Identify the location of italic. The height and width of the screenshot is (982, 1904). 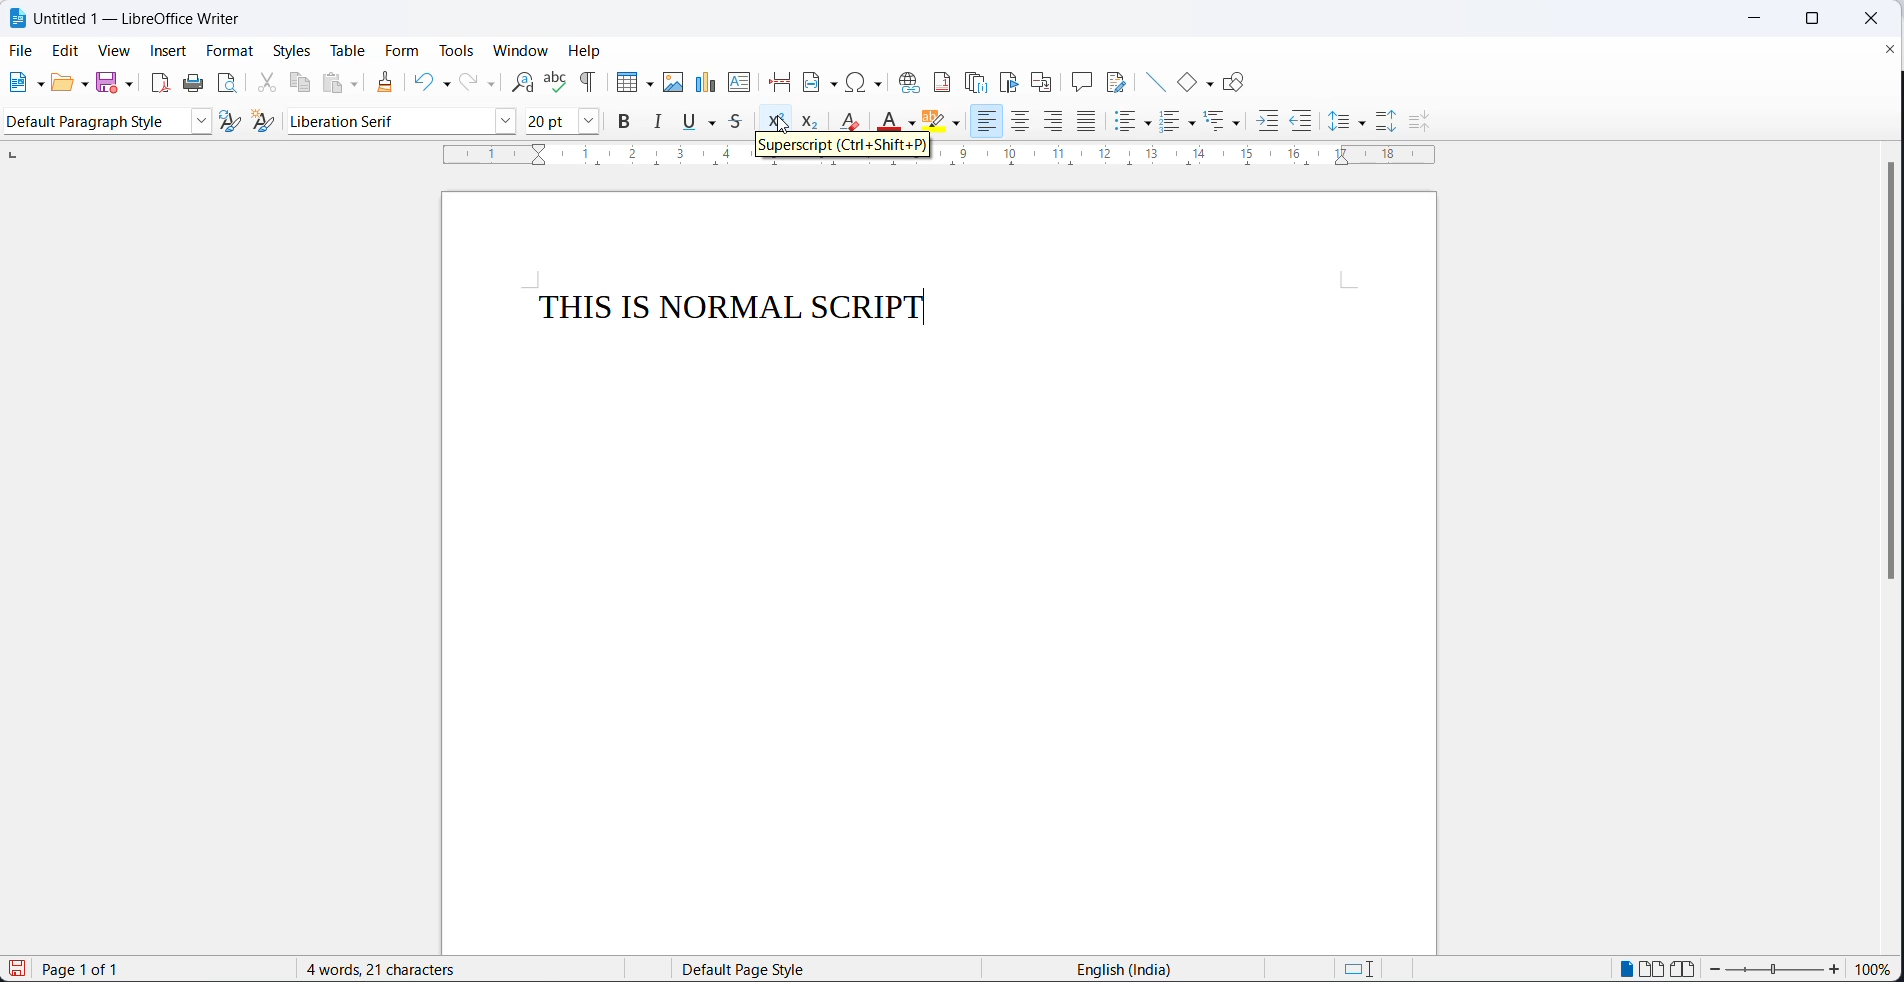
(656, 121).